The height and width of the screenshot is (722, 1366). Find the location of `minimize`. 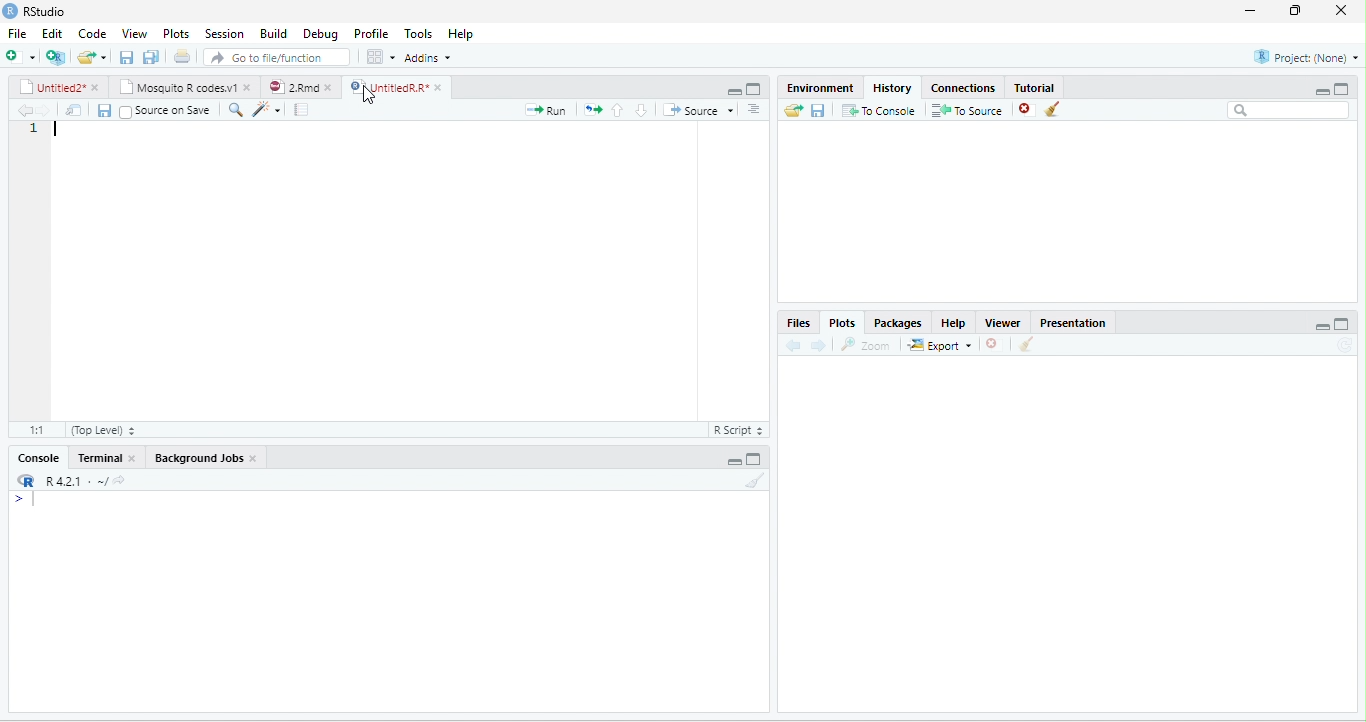

minimize is located at coordinates (728, 89).